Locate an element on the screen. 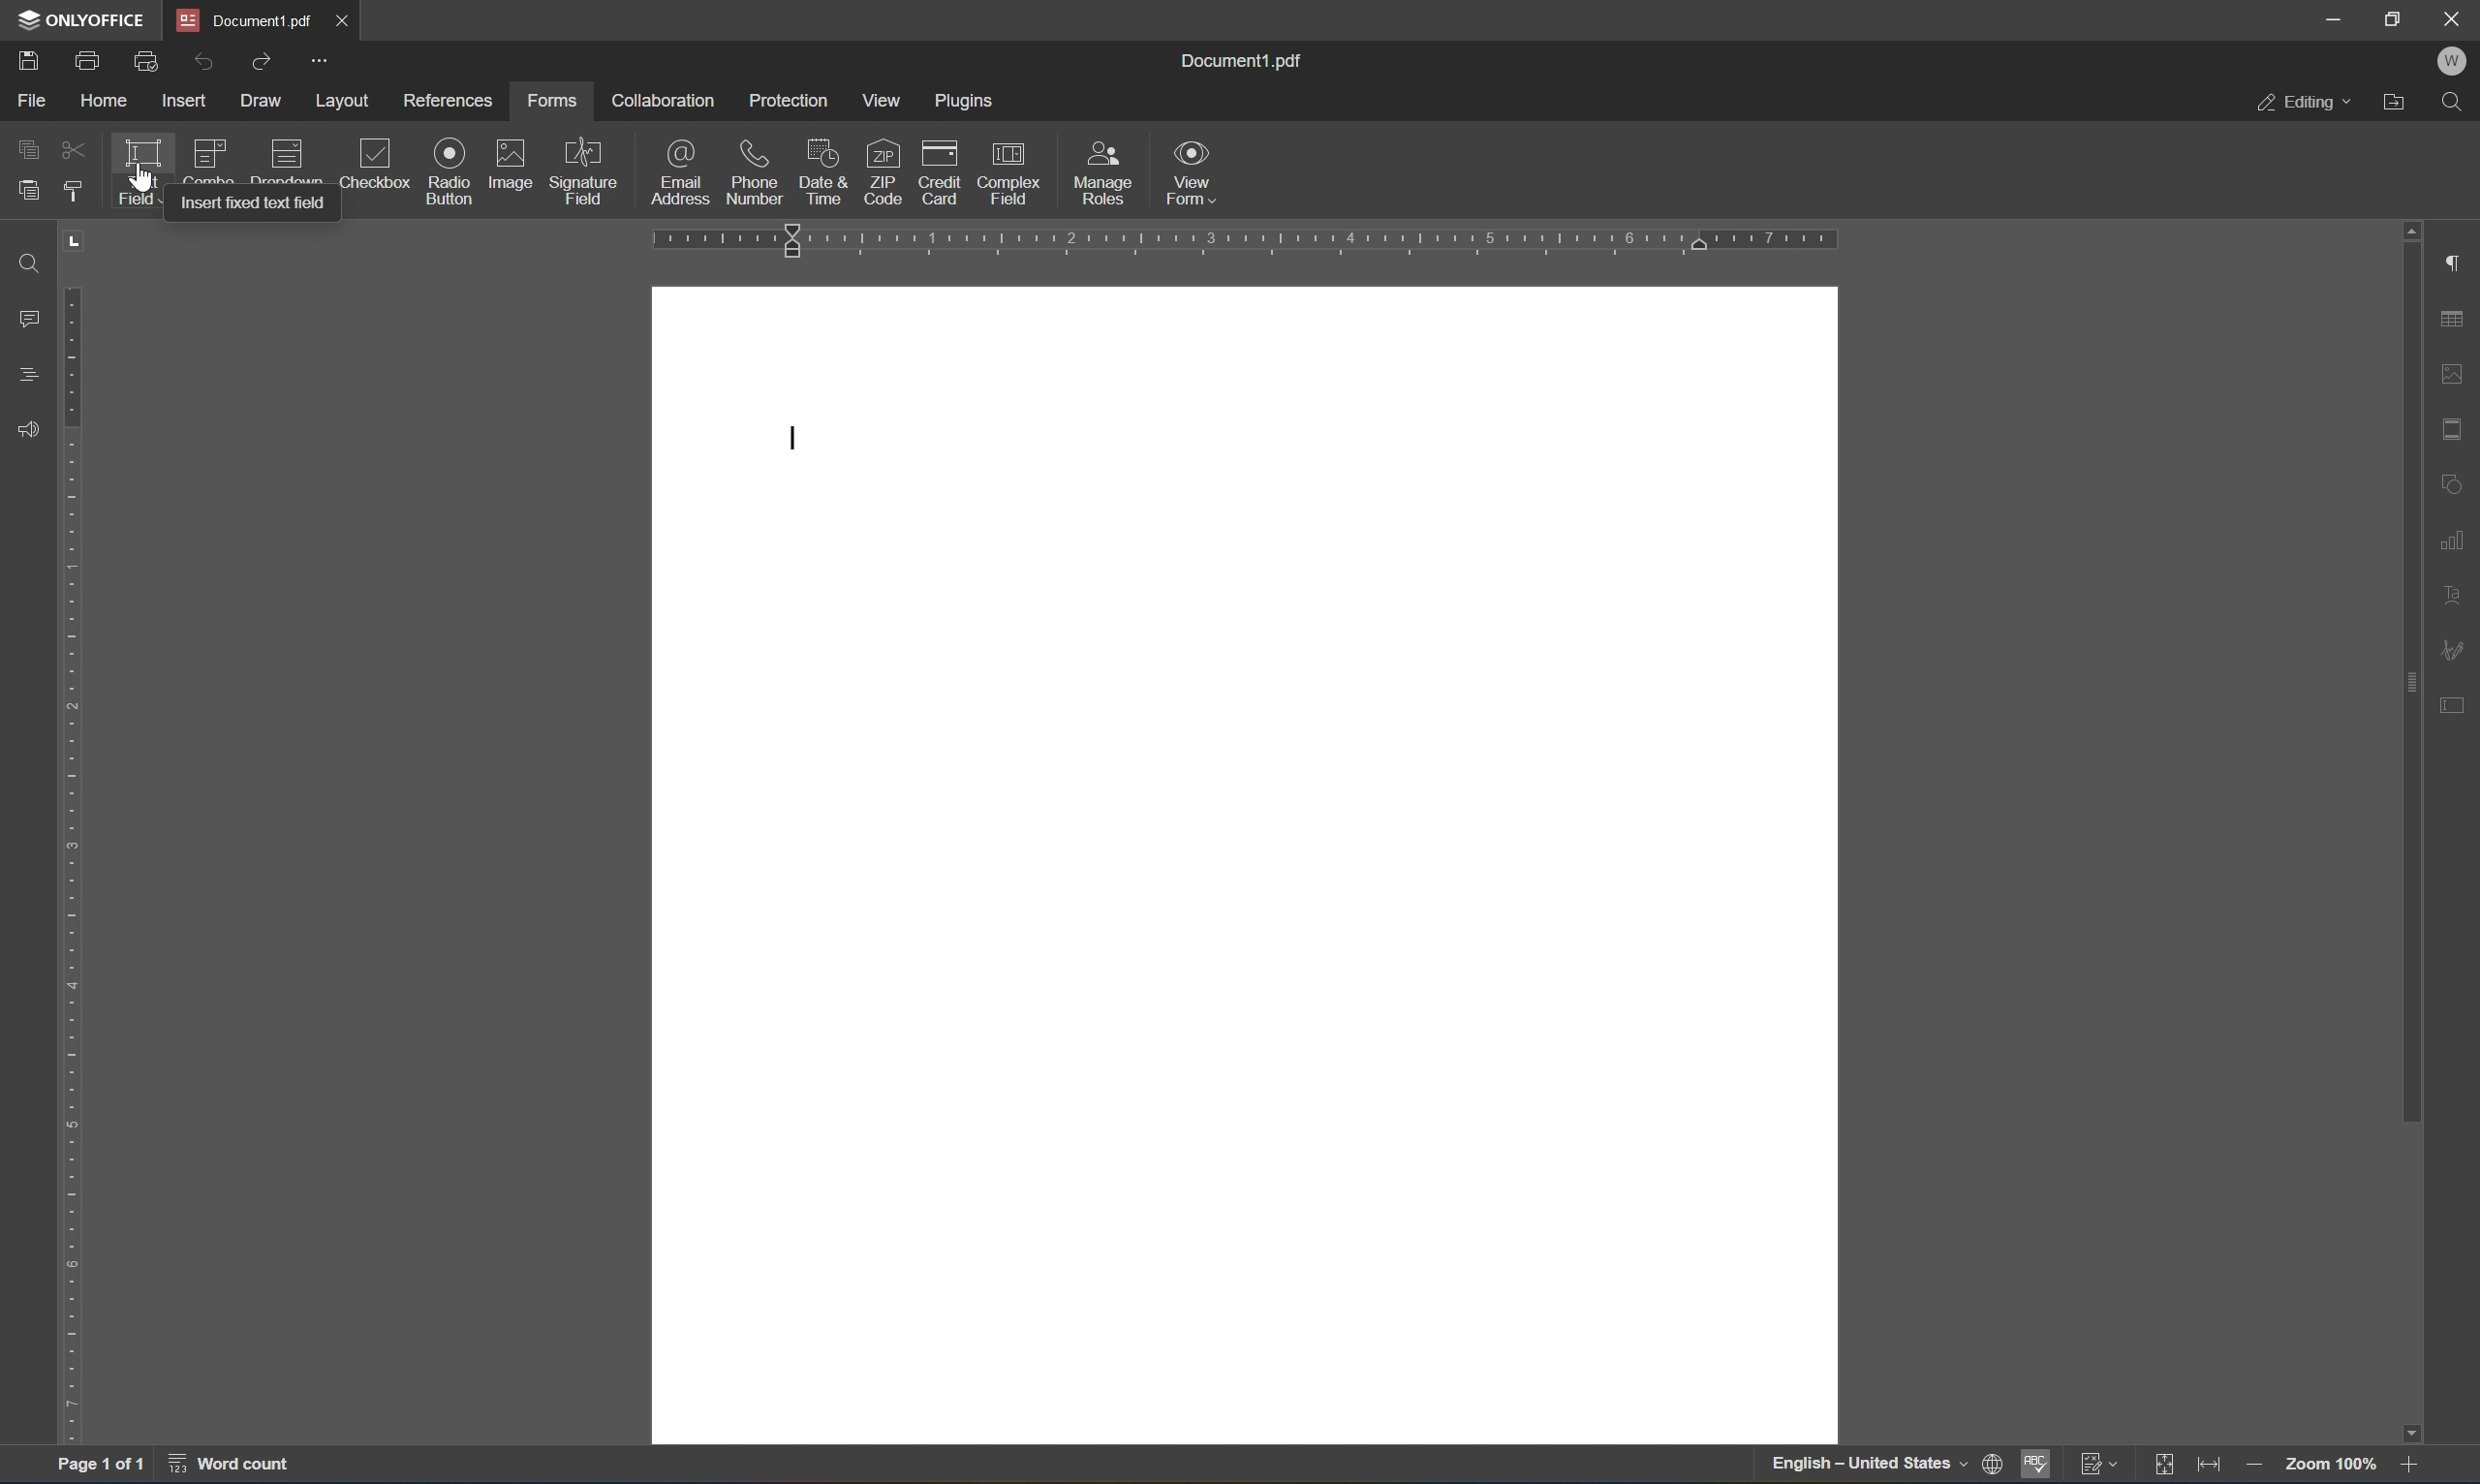 The image size is (2480, 1484). form view is located at coordinates (1188, 170).